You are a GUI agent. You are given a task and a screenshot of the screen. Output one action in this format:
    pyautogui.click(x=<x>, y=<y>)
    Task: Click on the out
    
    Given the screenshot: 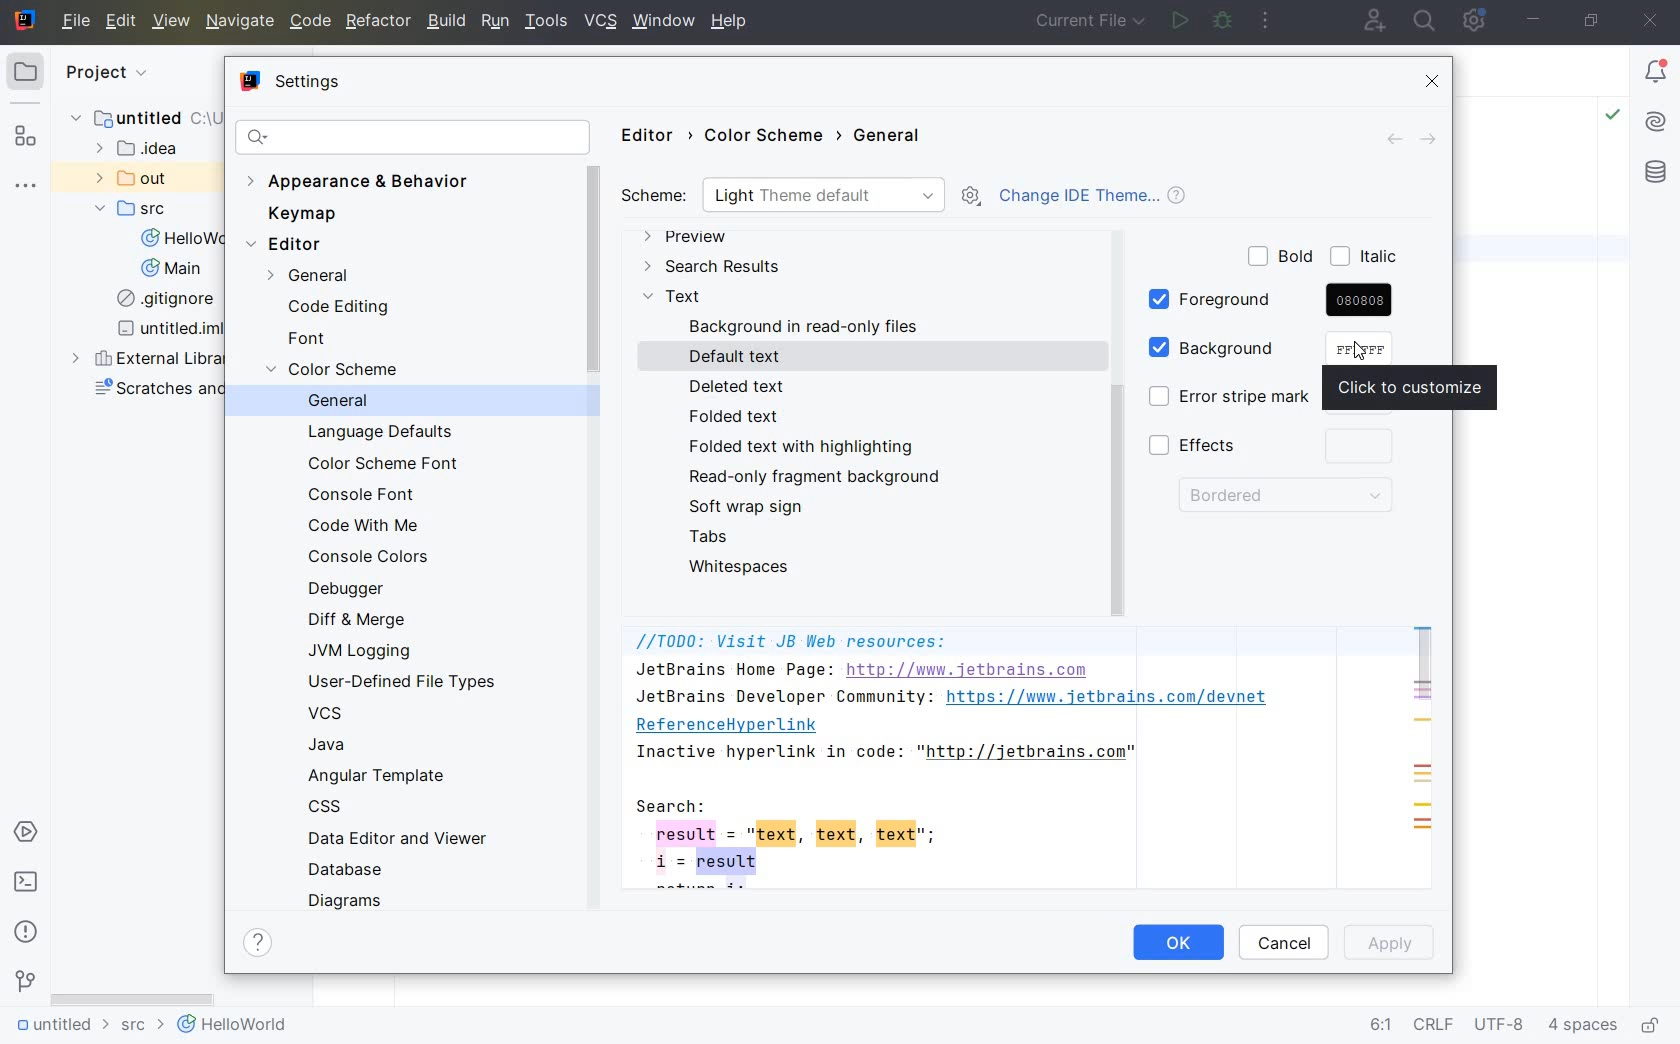 What is the action you would take?
    pyautogui.click(x=131, y=178)
    